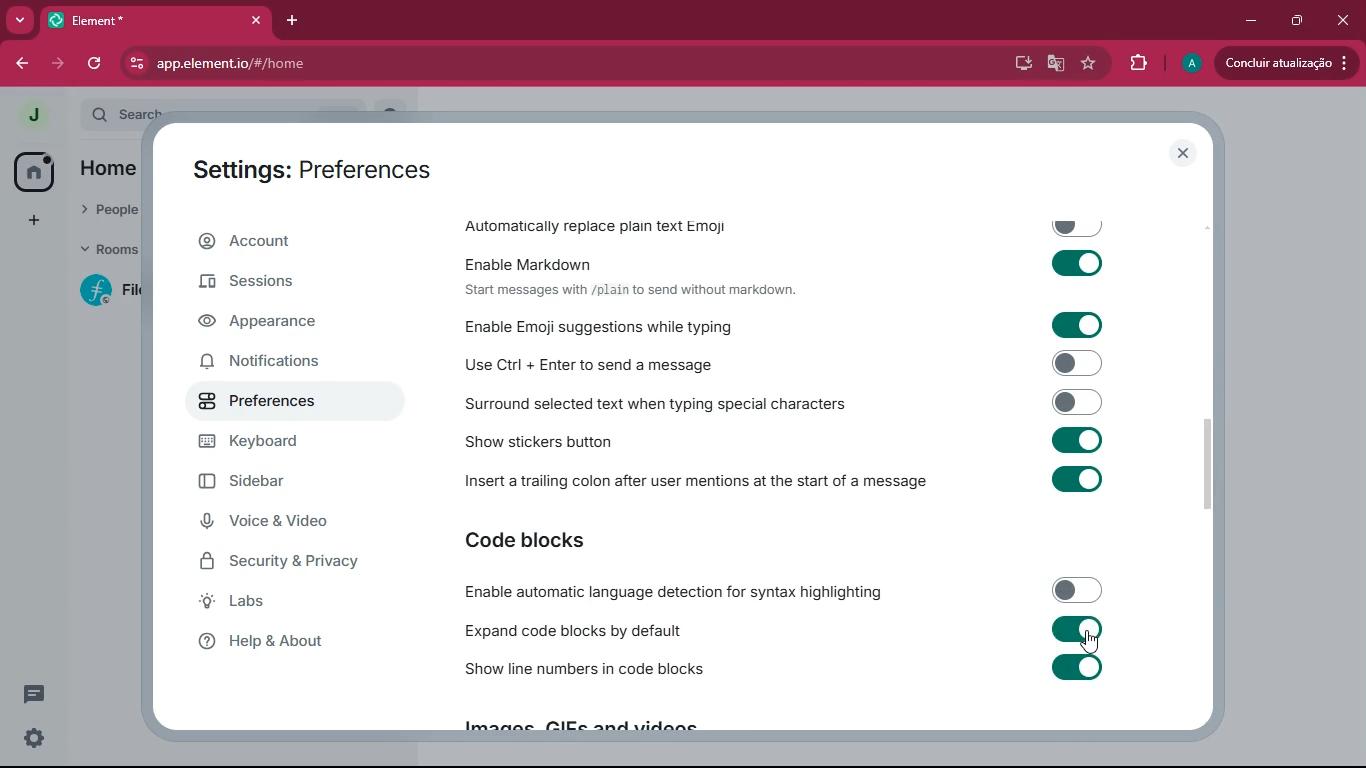  I want to click on Enable Markdown, so click(789, 261).